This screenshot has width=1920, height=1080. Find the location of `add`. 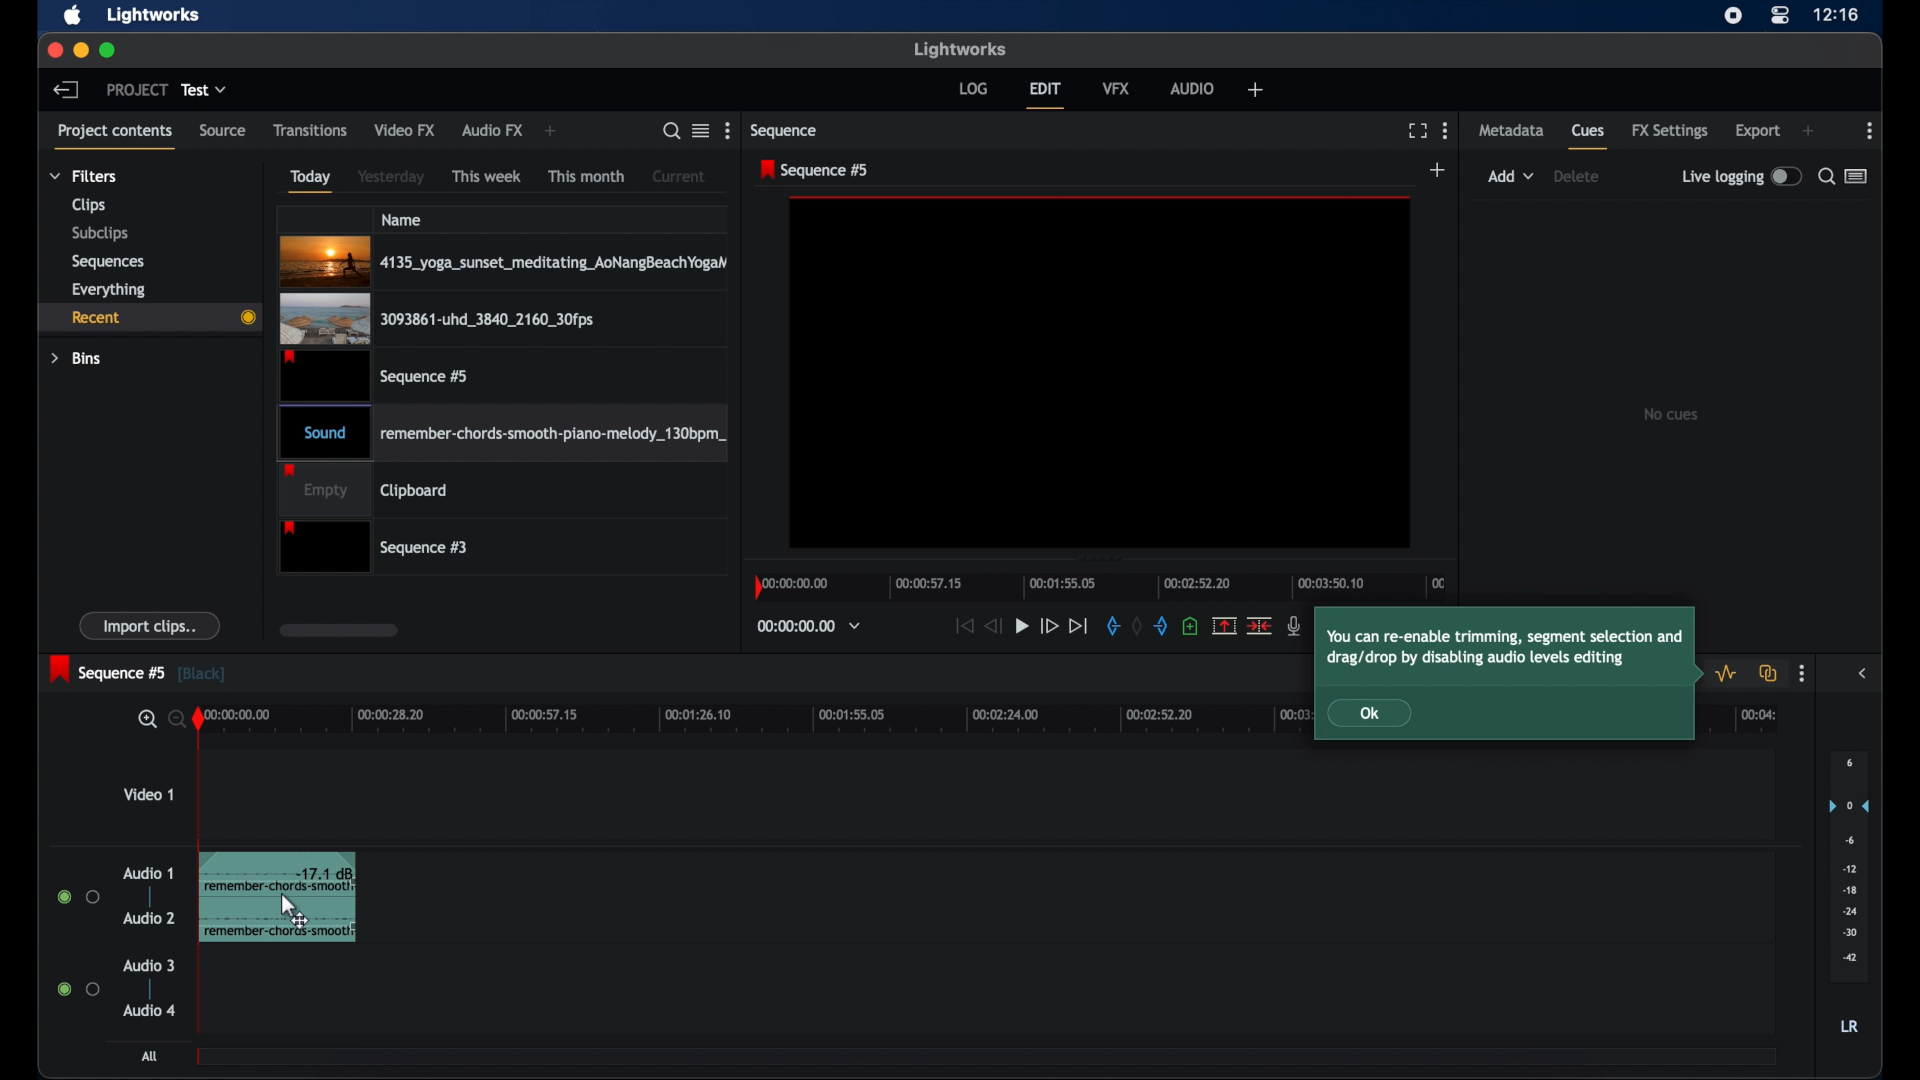

add is located at coordinates (553, 131).